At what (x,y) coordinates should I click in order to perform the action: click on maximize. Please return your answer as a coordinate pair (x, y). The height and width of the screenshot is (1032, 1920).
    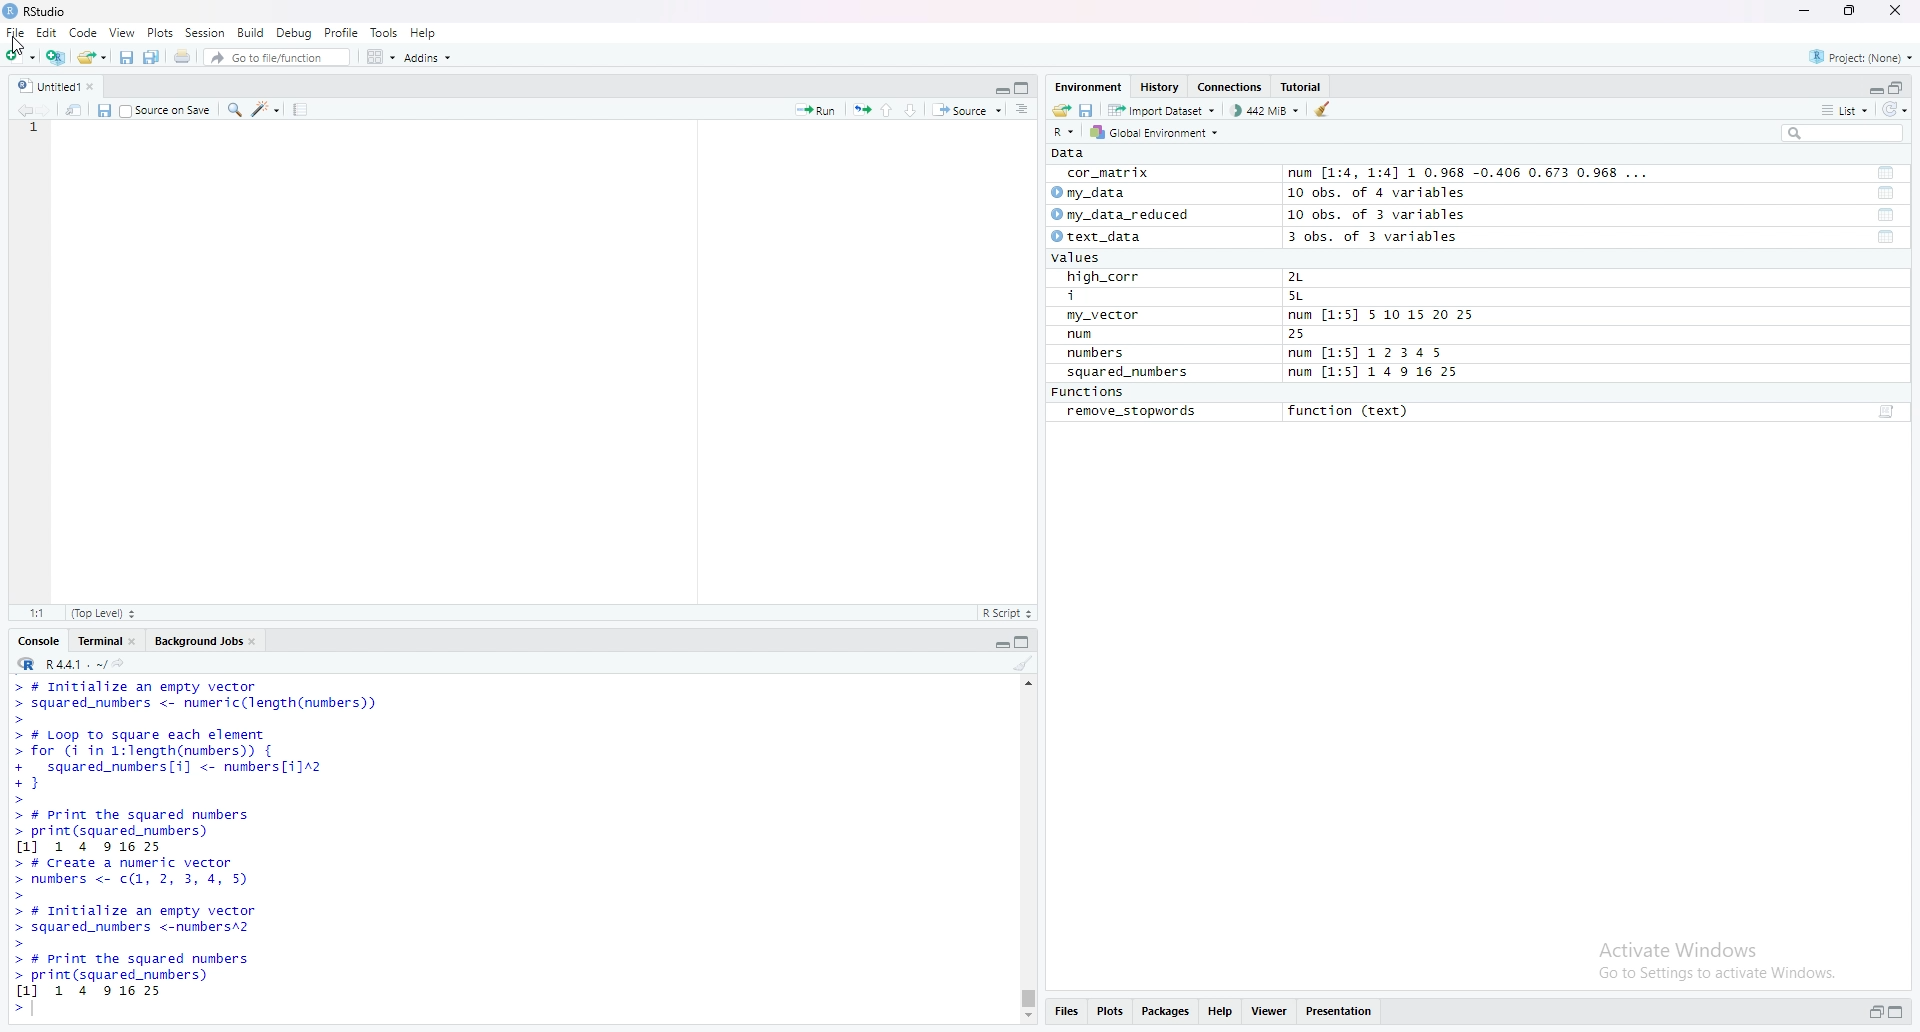
    Looking at the image, I should click on (1024, 88).